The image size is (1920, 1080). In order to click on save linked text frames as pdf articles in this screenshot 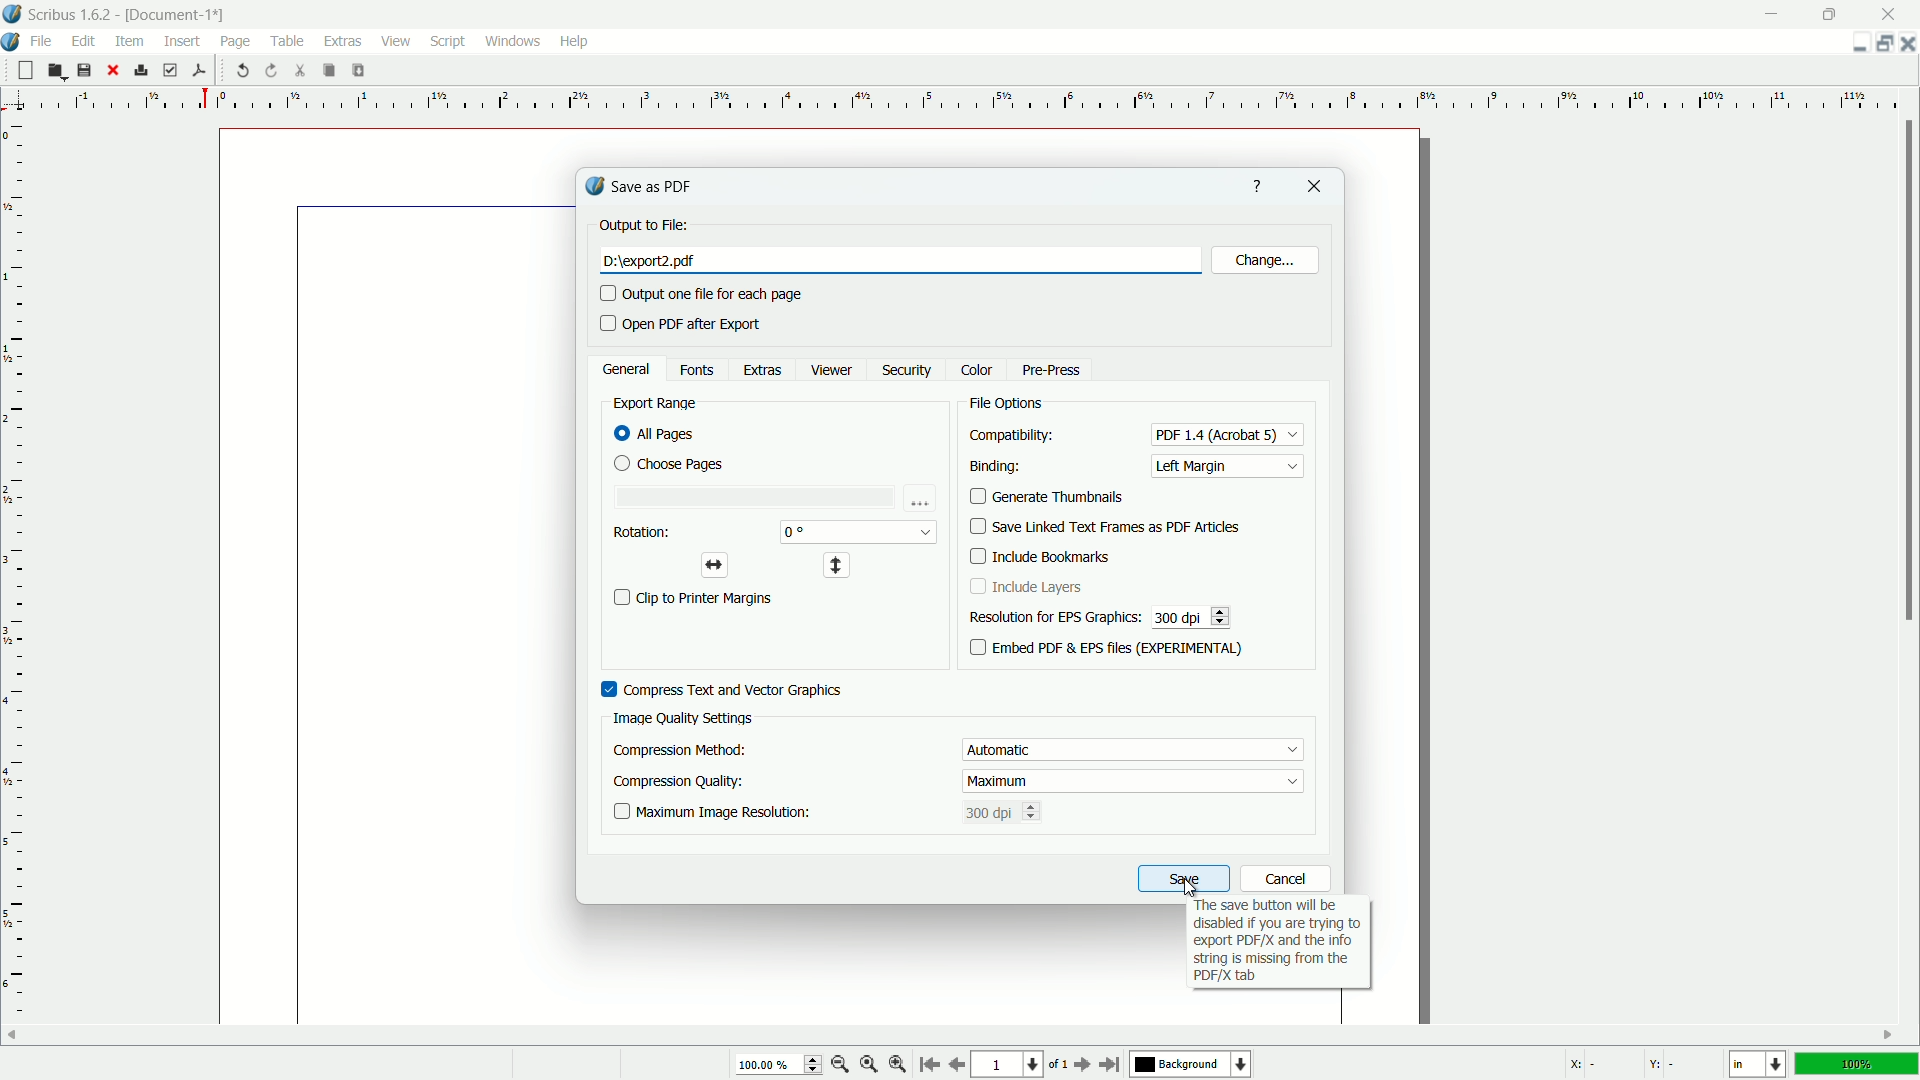, I will do `click(1102, 528)`.